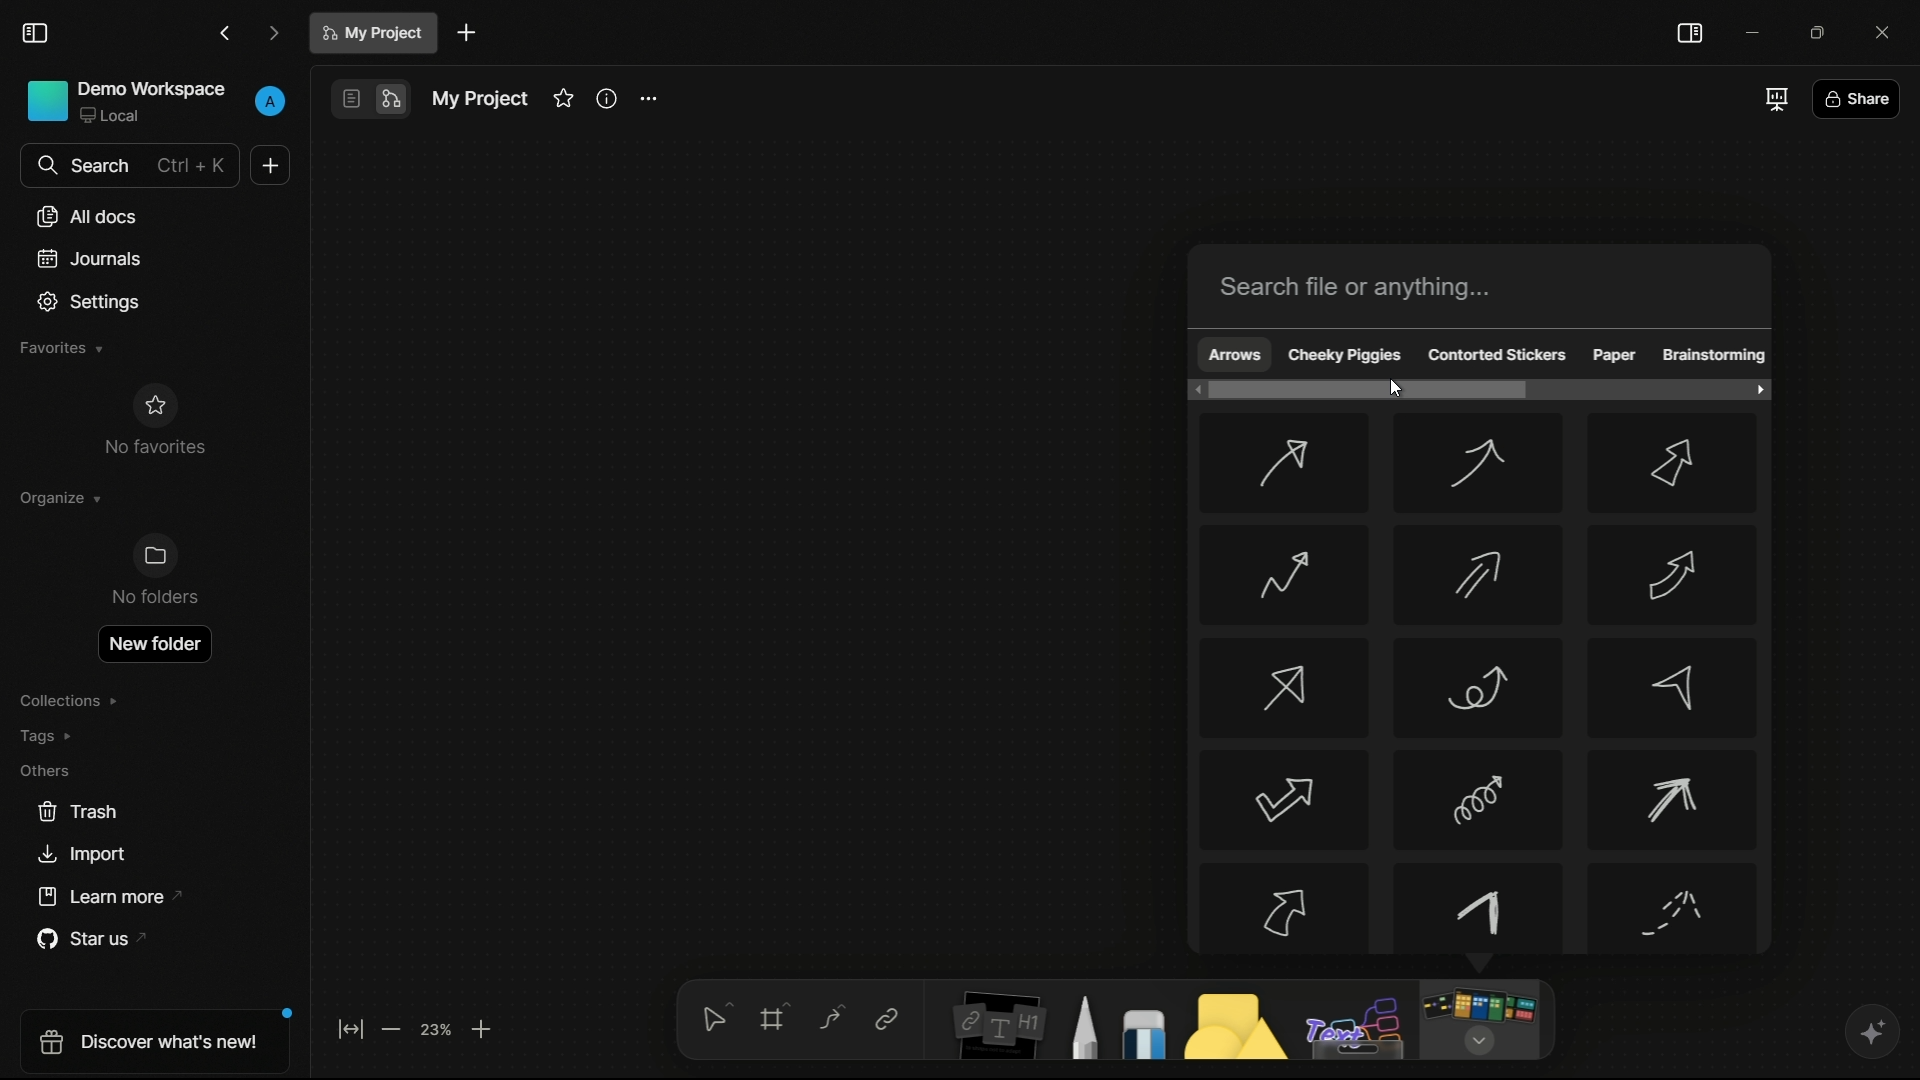 Image resolution: width=1920 pixels, height=1080 pixels. What do you see at coordinates (1774, 98) in the screenshot?
I see `full screen` at bounding box center [1774, 98].